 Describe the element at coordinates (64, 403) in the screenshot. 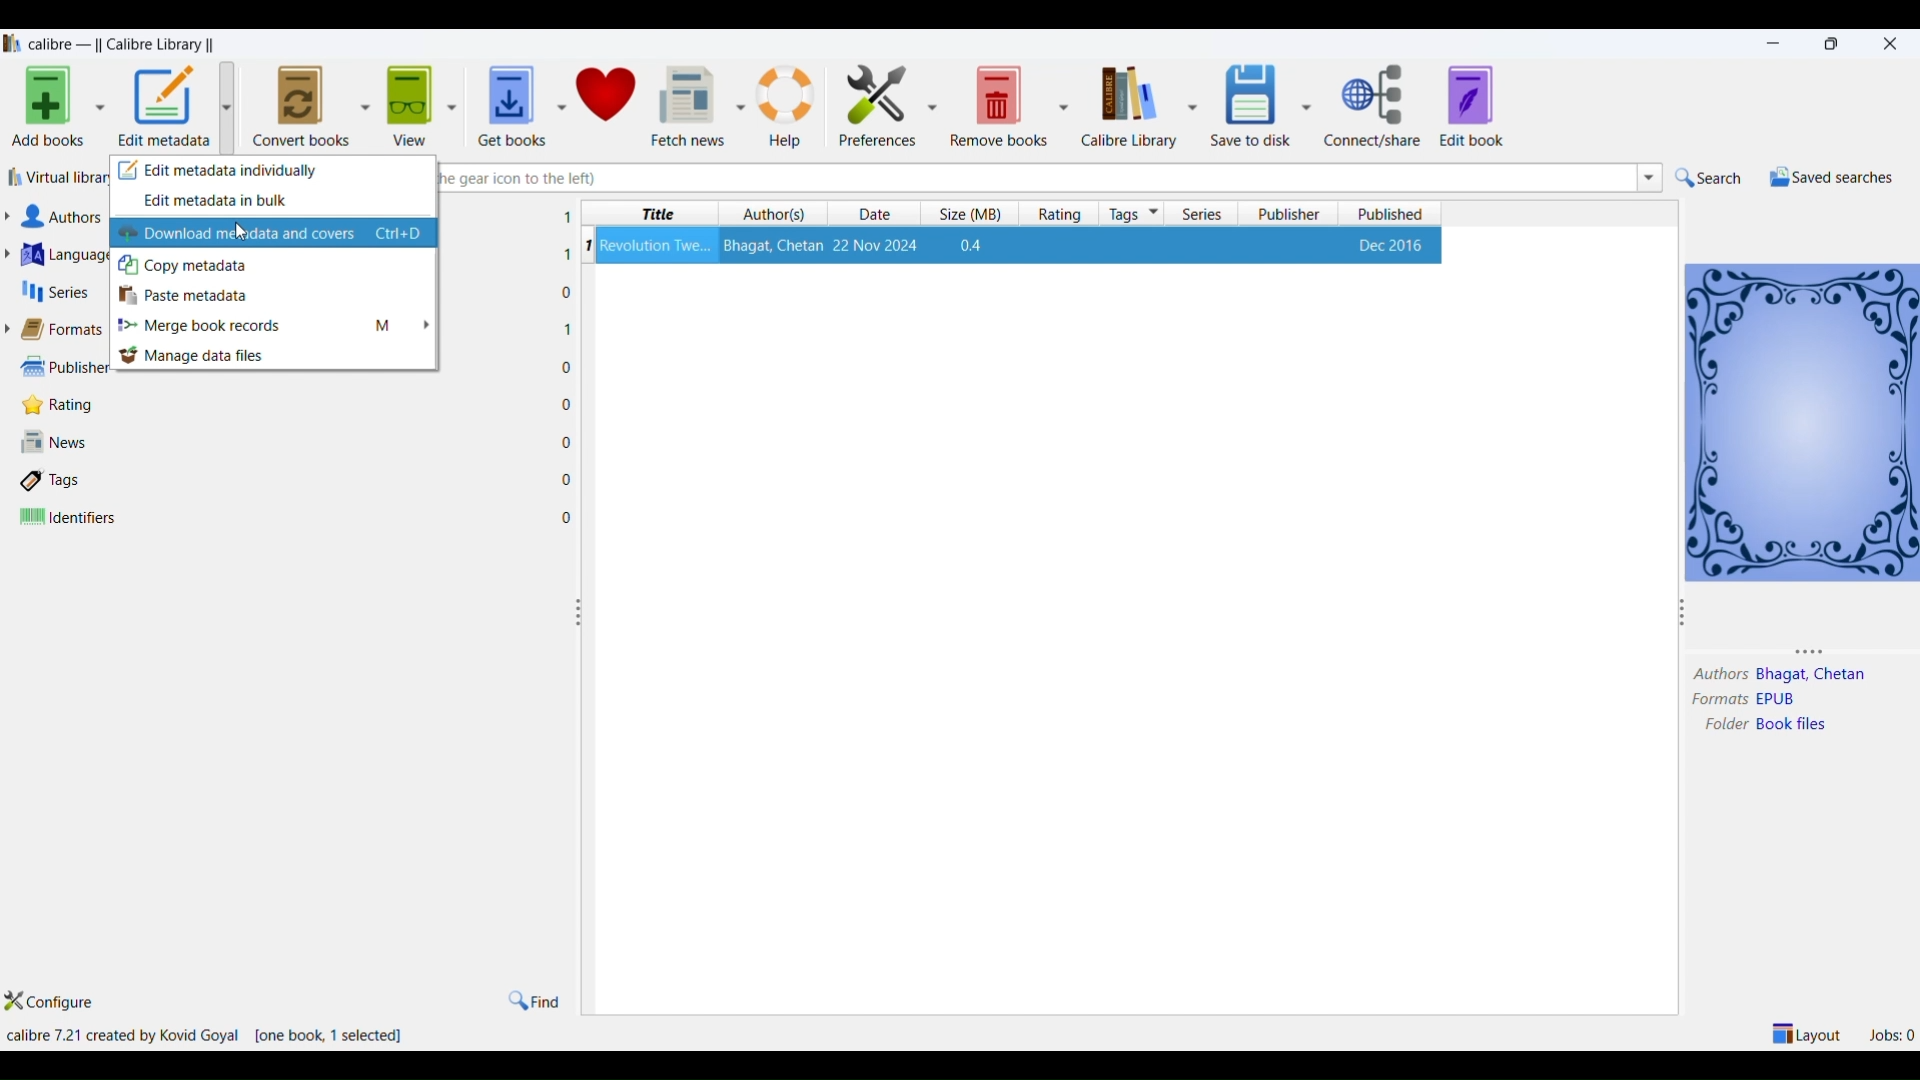

I see `ratings and number of ratings` at that location.